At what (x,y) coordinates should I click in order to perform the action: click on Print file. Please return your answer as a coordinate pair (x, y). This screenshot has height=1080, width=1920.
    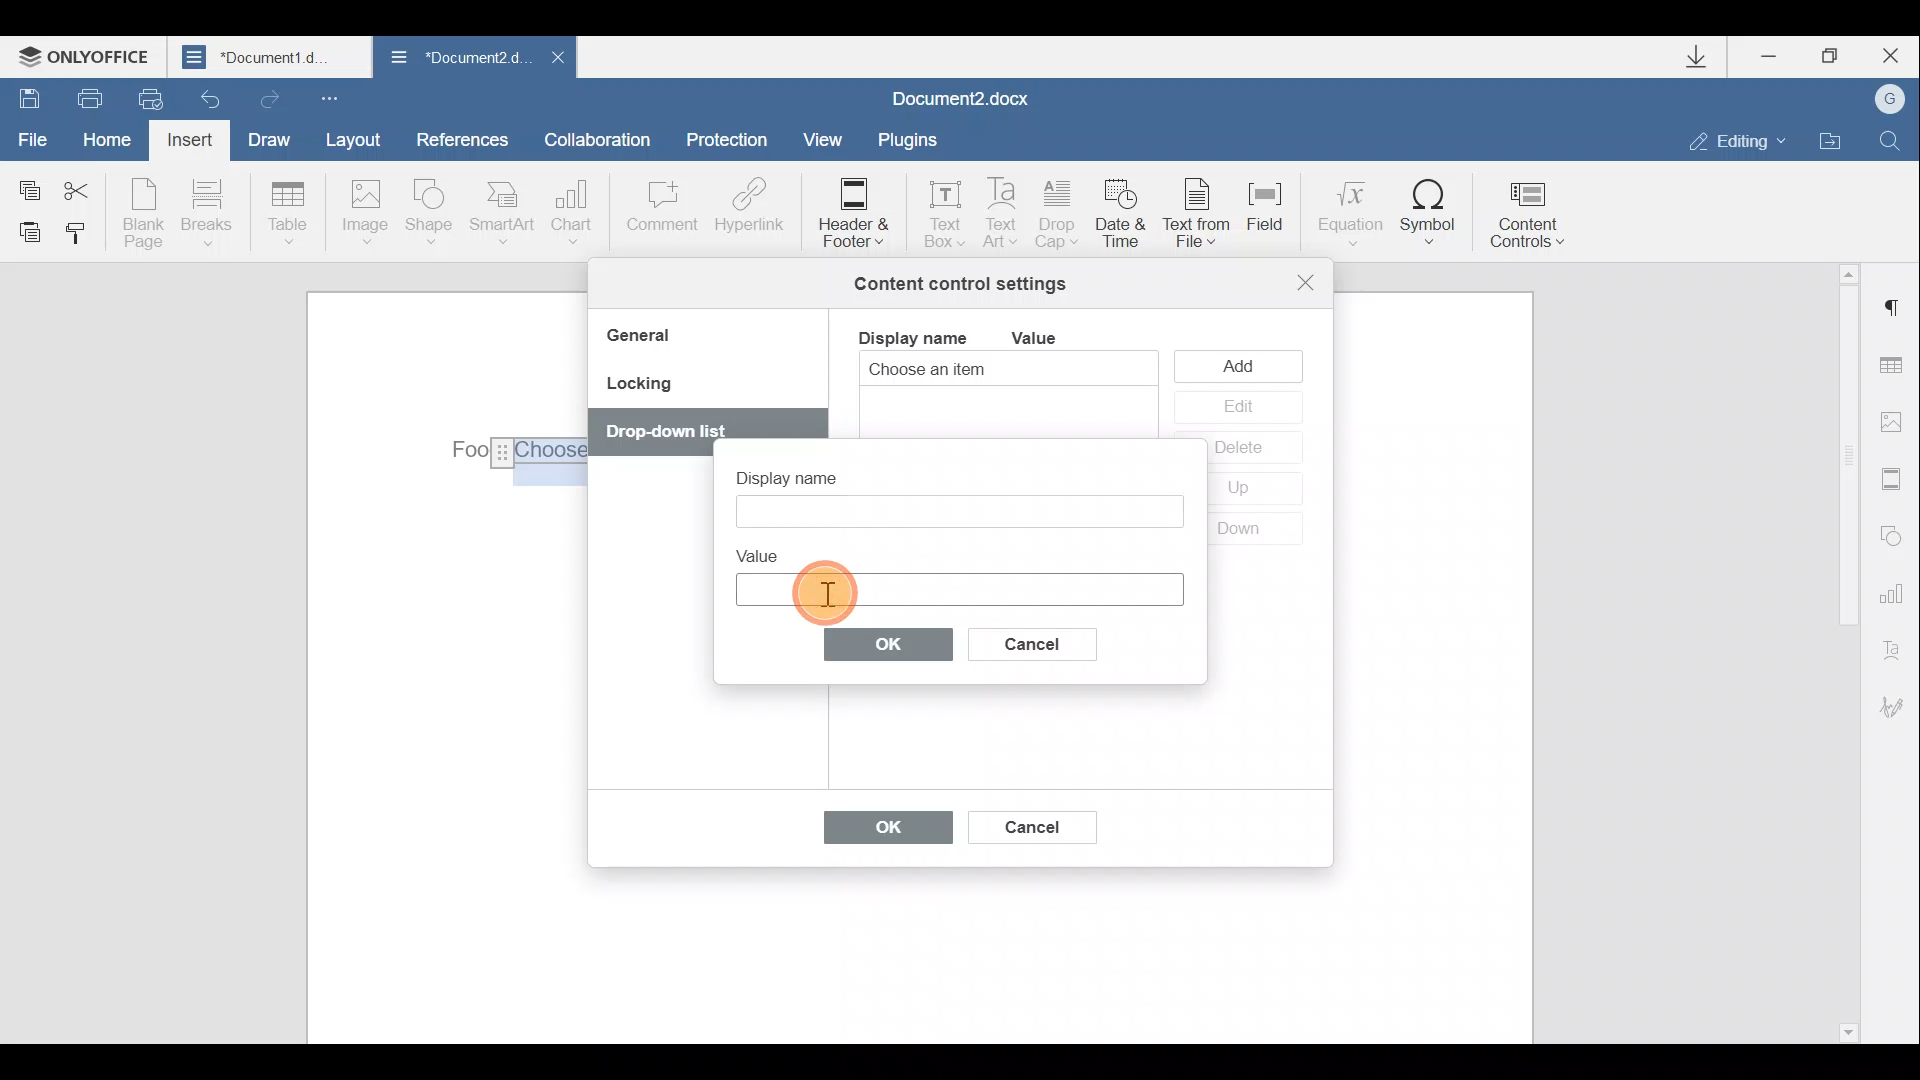
    Looking at the image, I should click on (79, 97).